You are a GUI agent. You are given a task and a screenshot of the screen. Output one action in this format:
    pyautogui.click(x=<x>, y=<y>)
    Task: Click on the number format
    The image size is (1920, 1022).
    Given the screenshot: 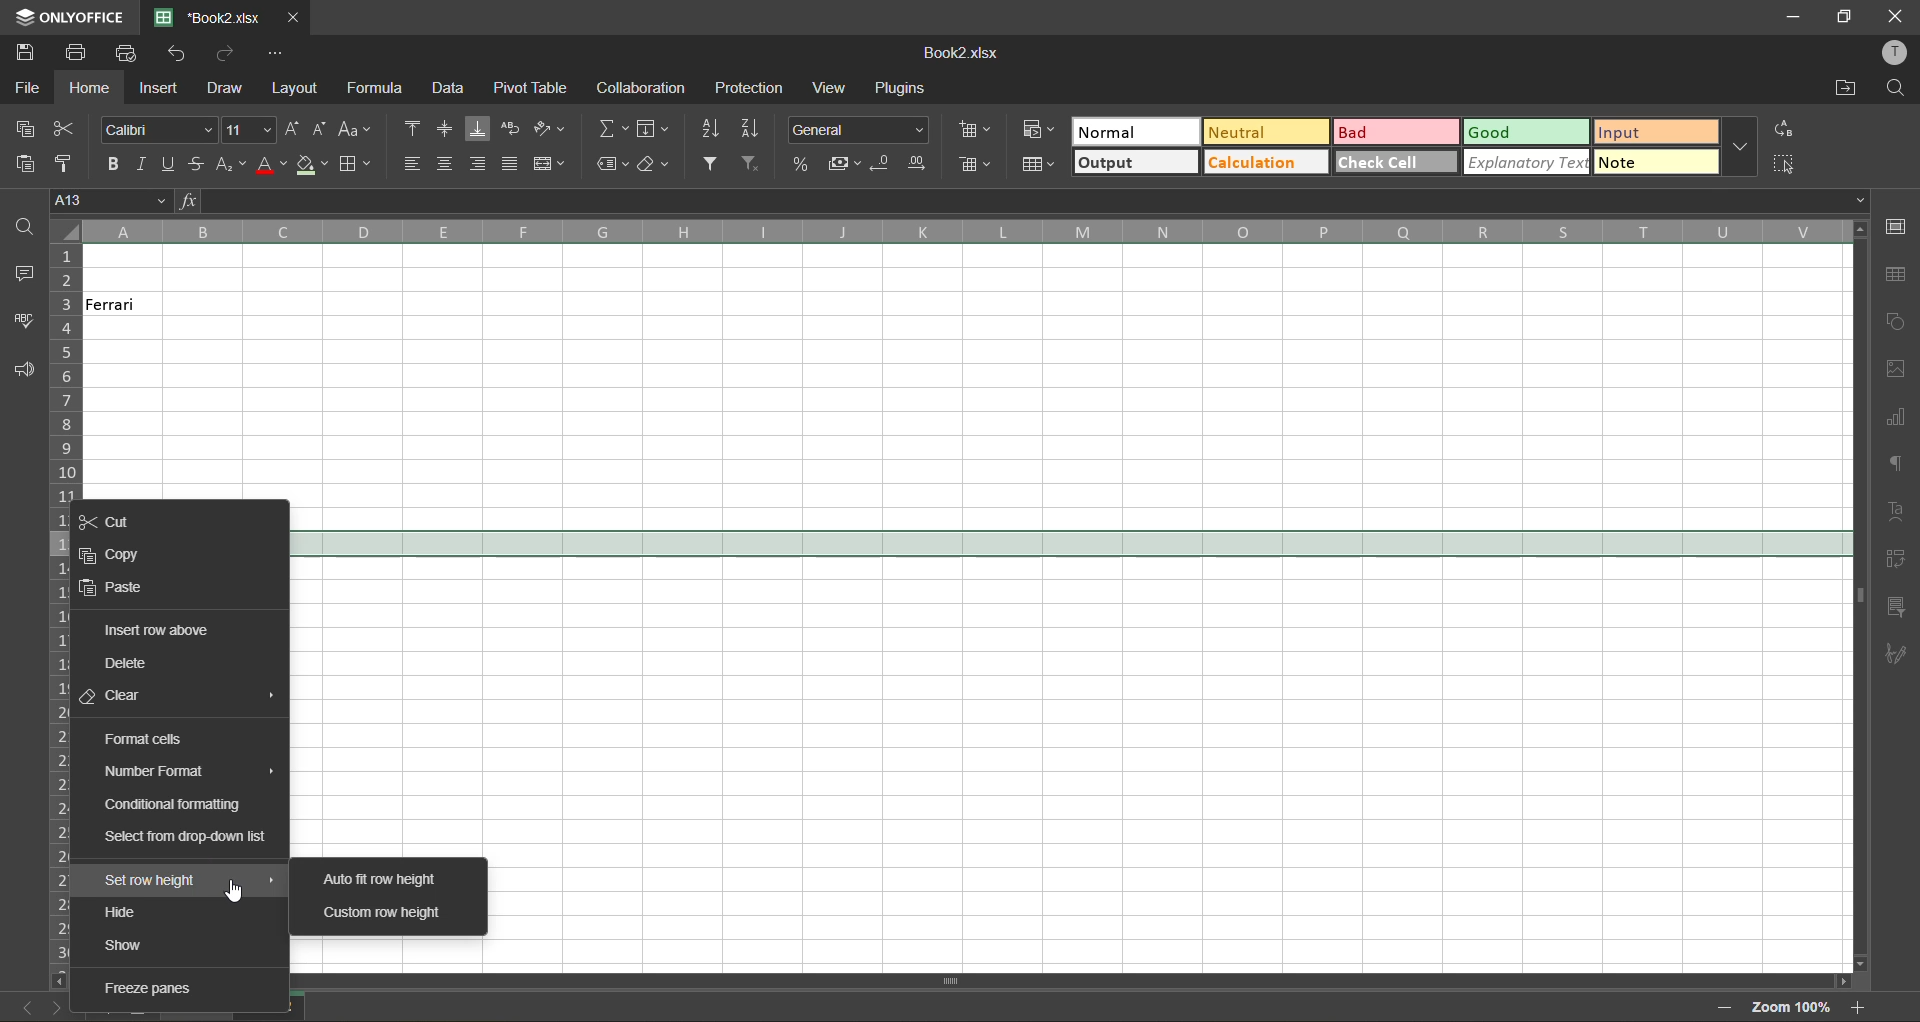 What is the action you would take?
    pyautogui.click(x=857, y=131)
    